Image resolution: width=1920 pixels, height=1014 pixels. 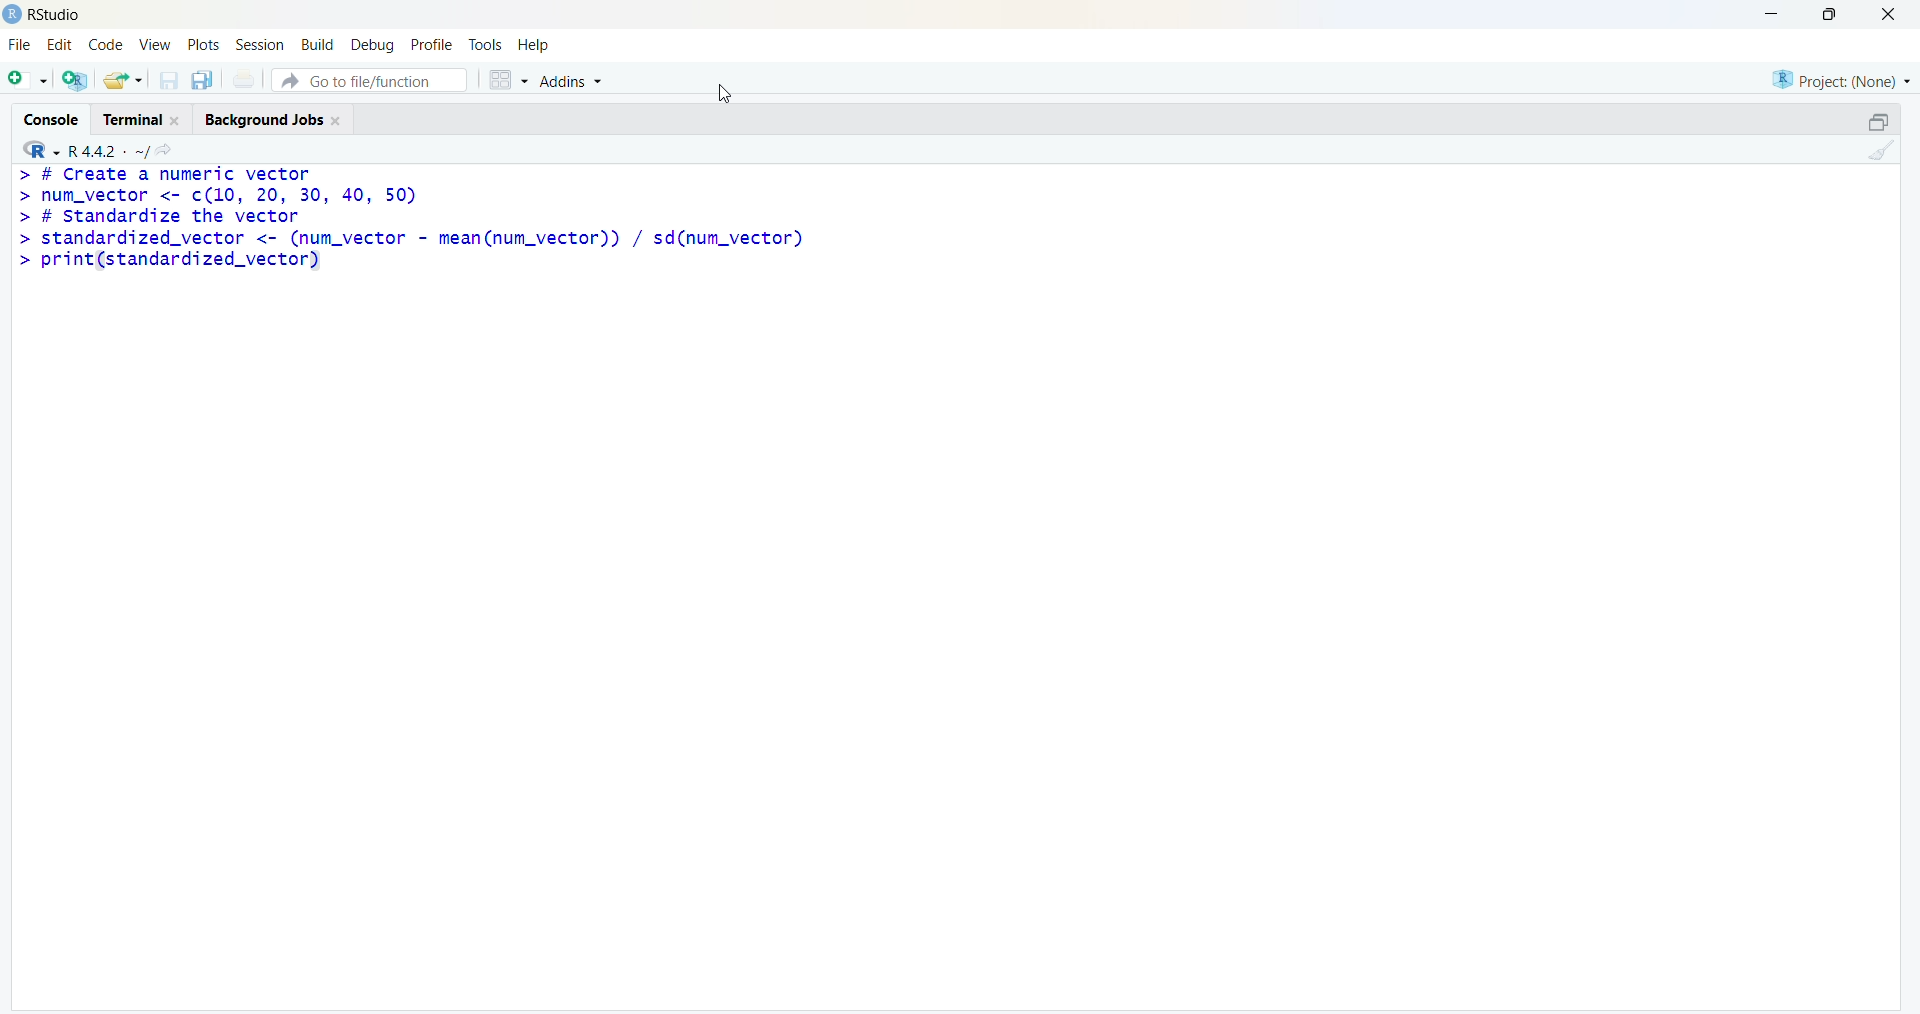 What do you see at coordinates (125, 80) in the screenshot?
I see `share folder as` at bounding box center [125, 80].